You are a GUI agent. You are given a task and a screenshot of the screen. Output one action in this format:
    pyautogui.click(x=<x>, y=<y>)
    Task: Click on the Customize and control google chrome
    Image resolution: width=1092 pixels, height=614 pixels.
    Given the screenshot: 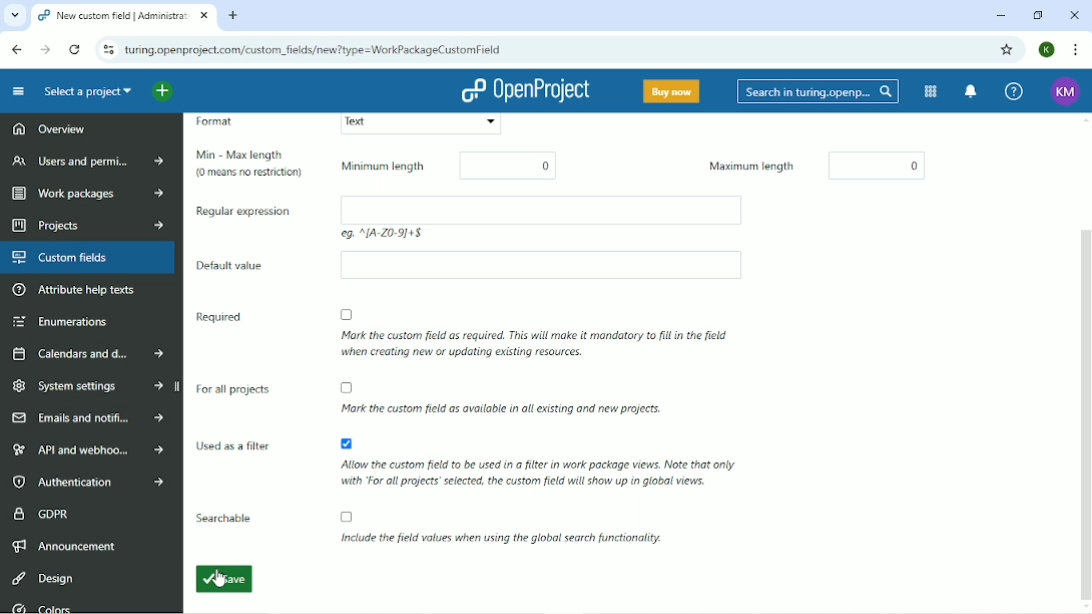 What is the action you would take?
    pyautogui.click(x=1074, y=49)
    